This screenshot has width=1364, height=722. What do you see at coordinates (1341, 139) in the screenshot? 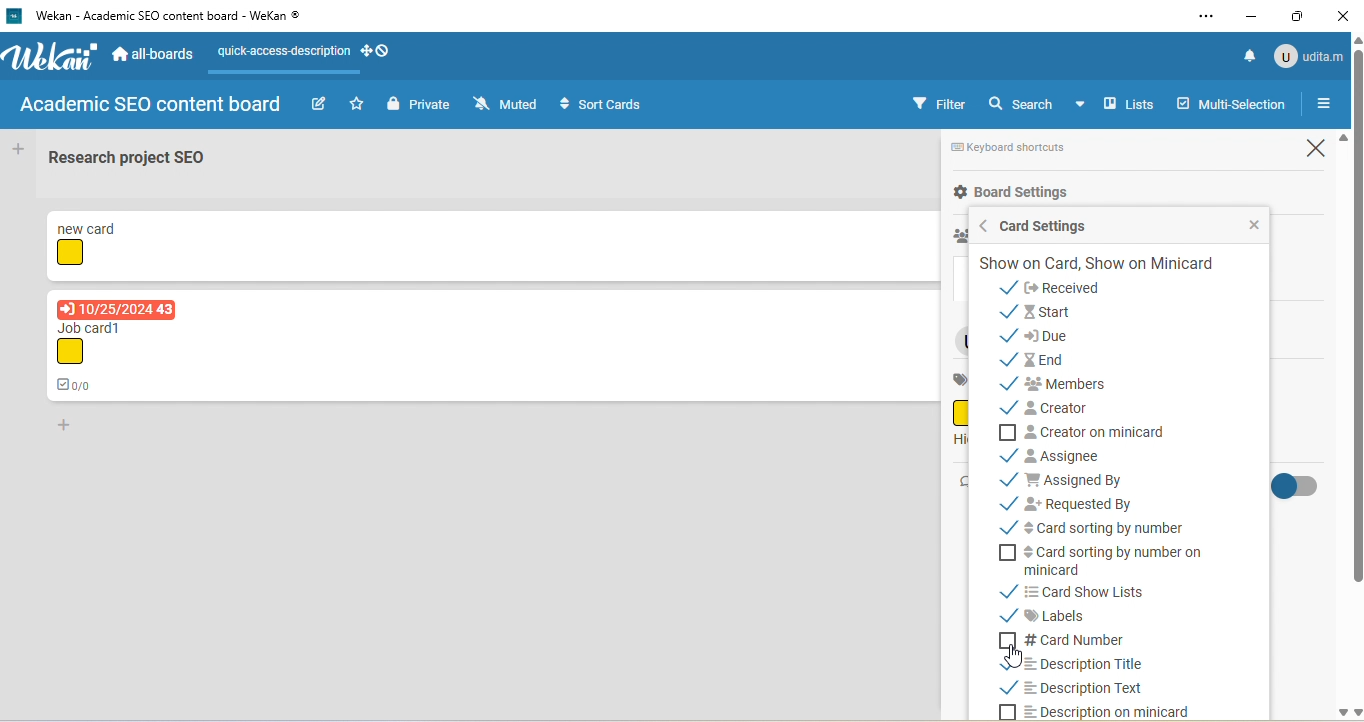
I see `scroll up` at bounding box center [1341, 139].